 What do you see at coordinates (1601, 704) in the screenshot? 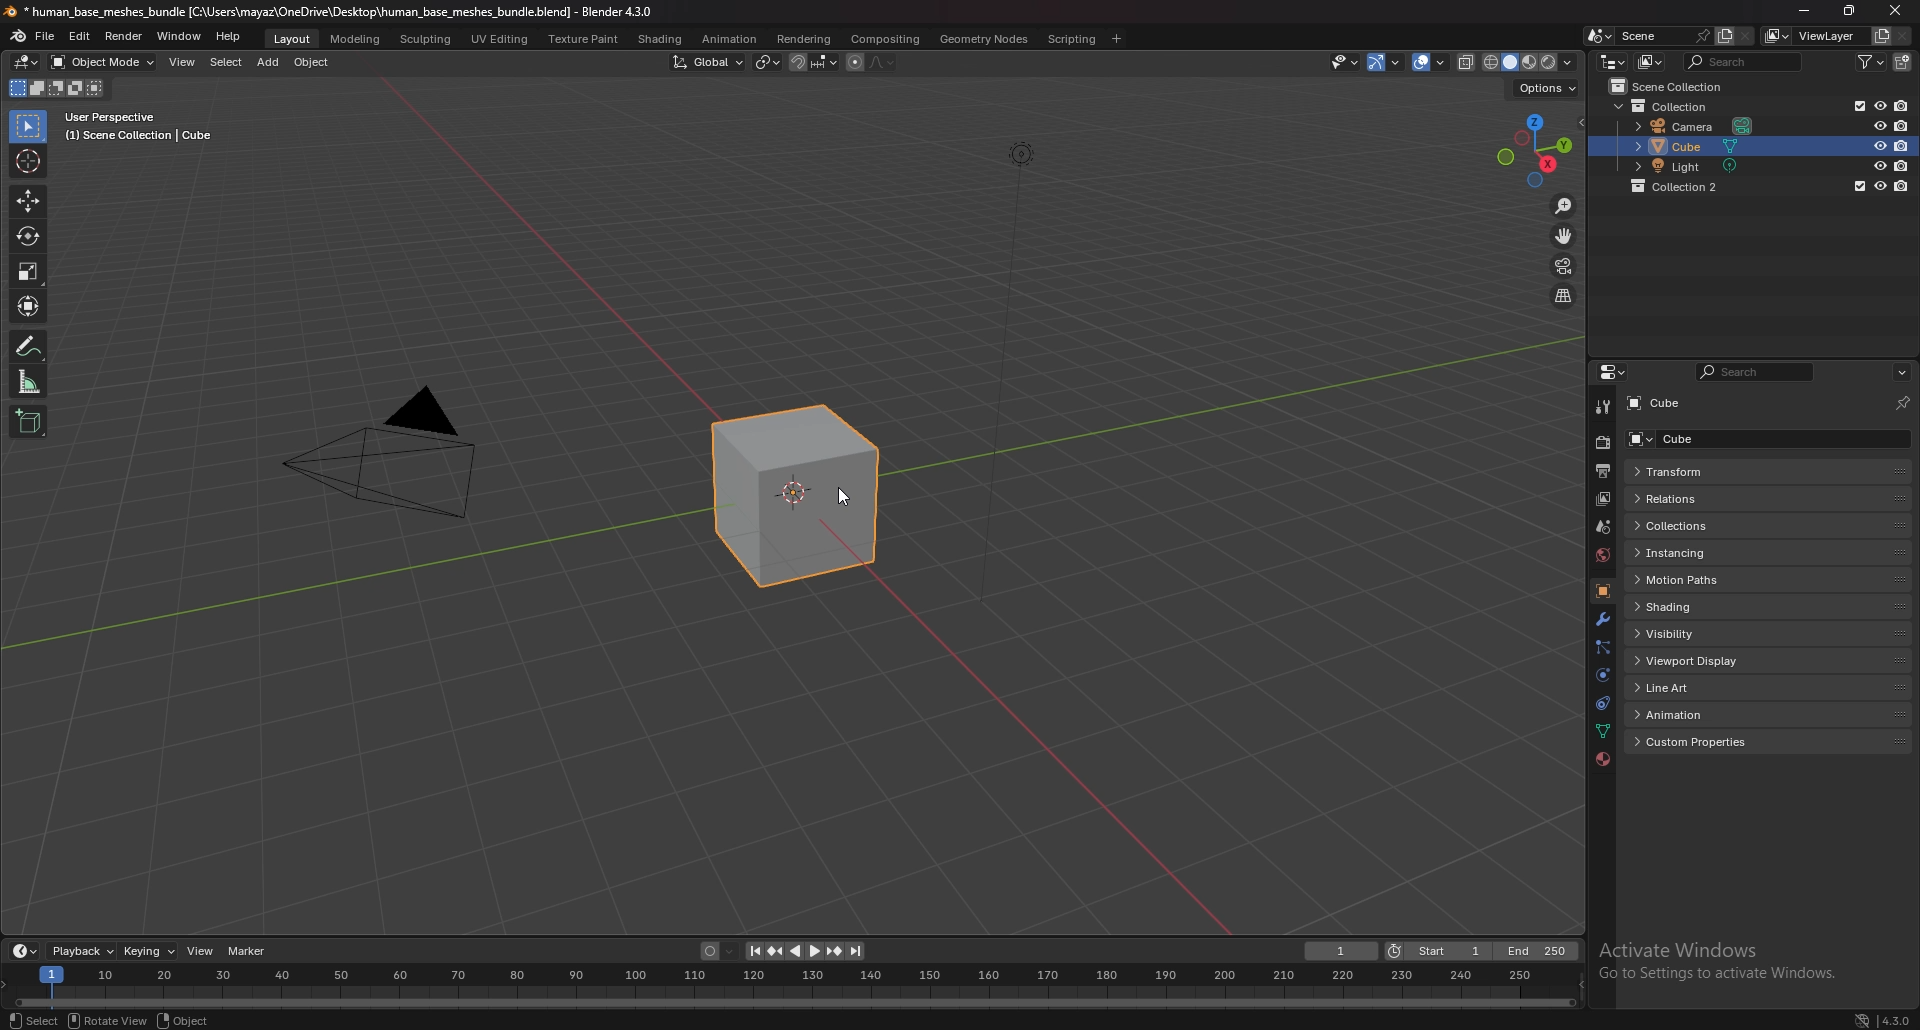
I see `constraints` at bounding box center [1601, 704].